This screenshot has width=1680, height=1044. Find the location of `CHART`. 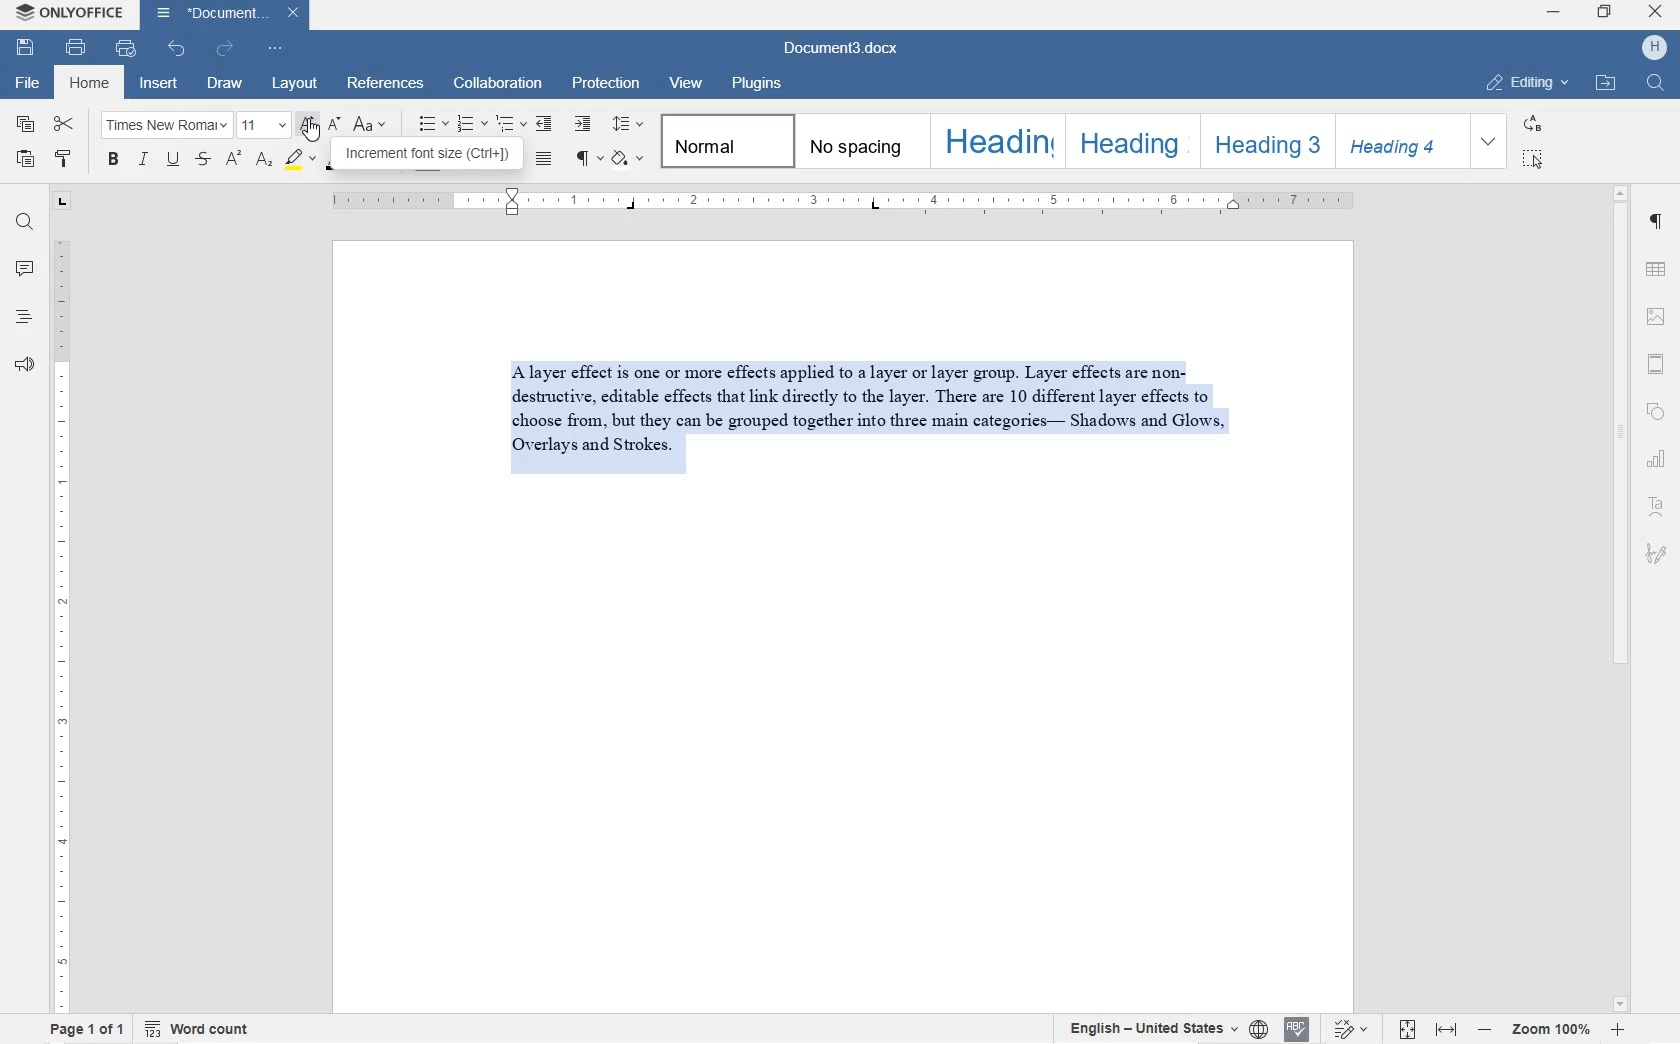

CHART is located at coordinates (1656, 456).